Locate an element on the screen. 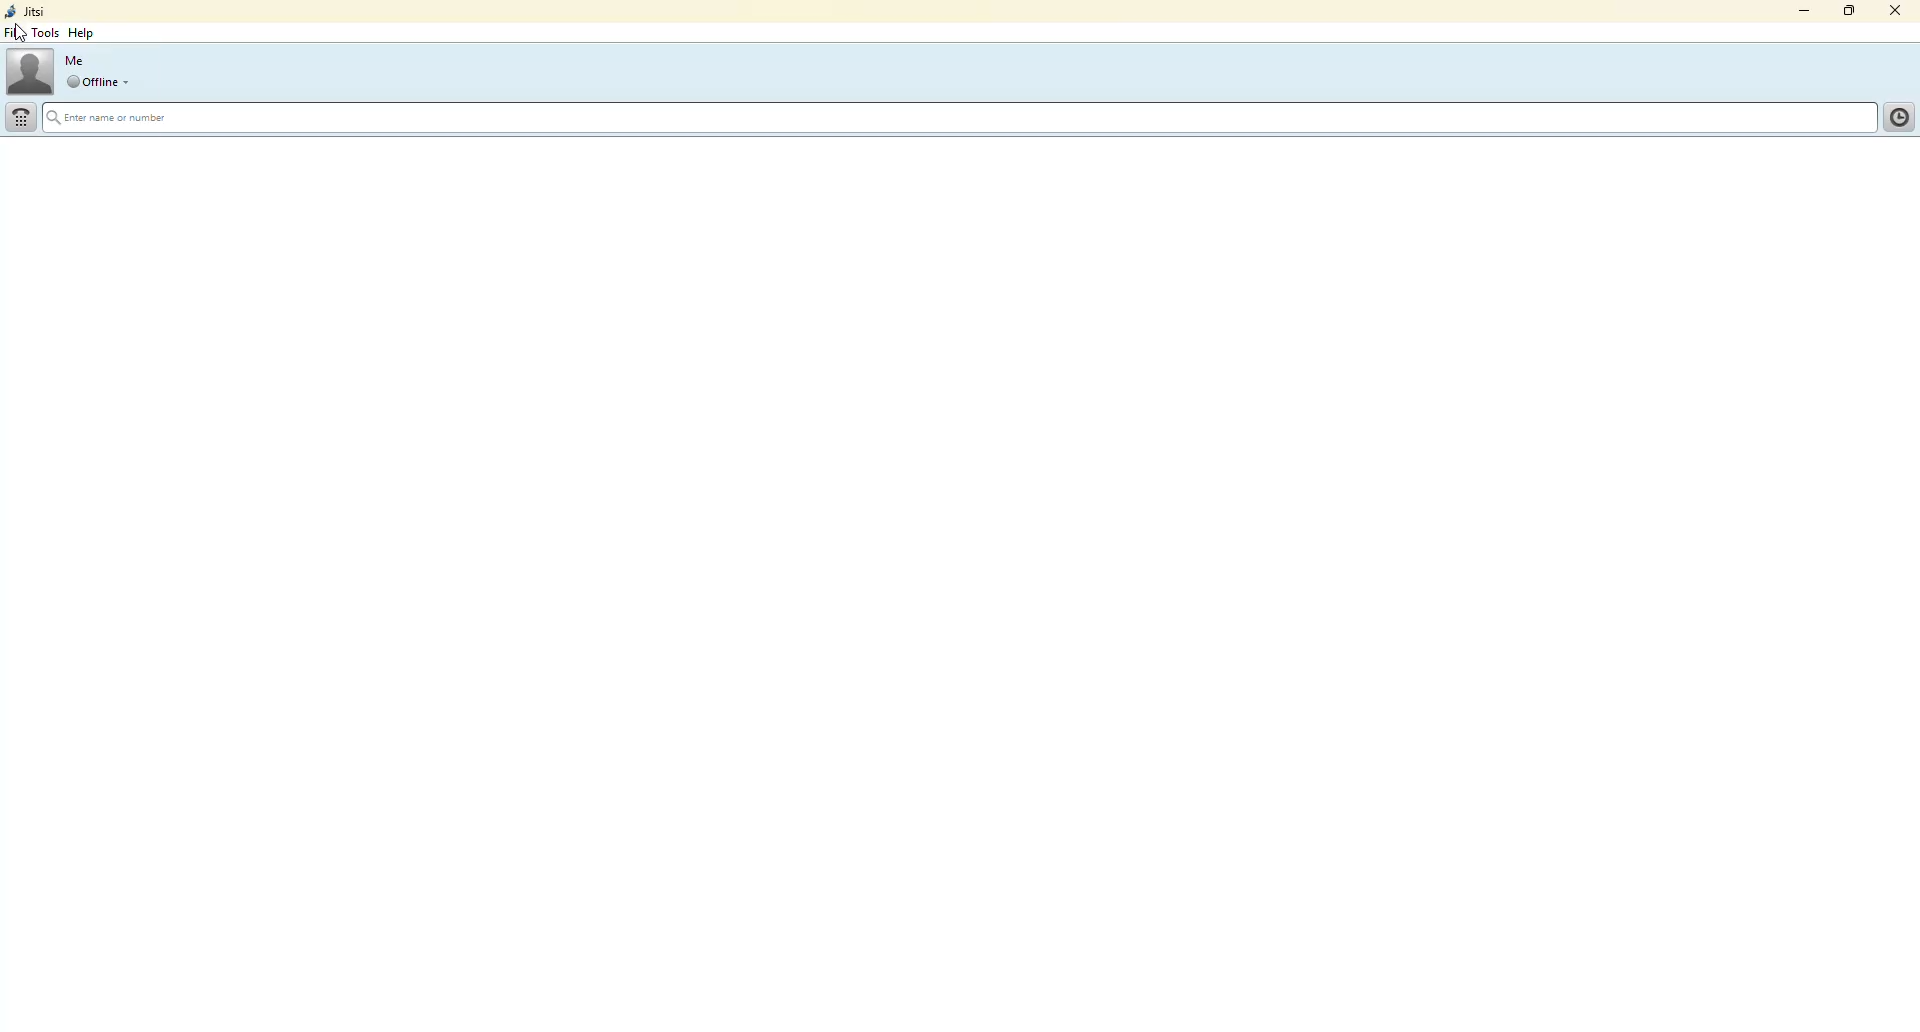 The height and width of the screenshot is (1032, 1920). offline is located at coordinates (91, 81).